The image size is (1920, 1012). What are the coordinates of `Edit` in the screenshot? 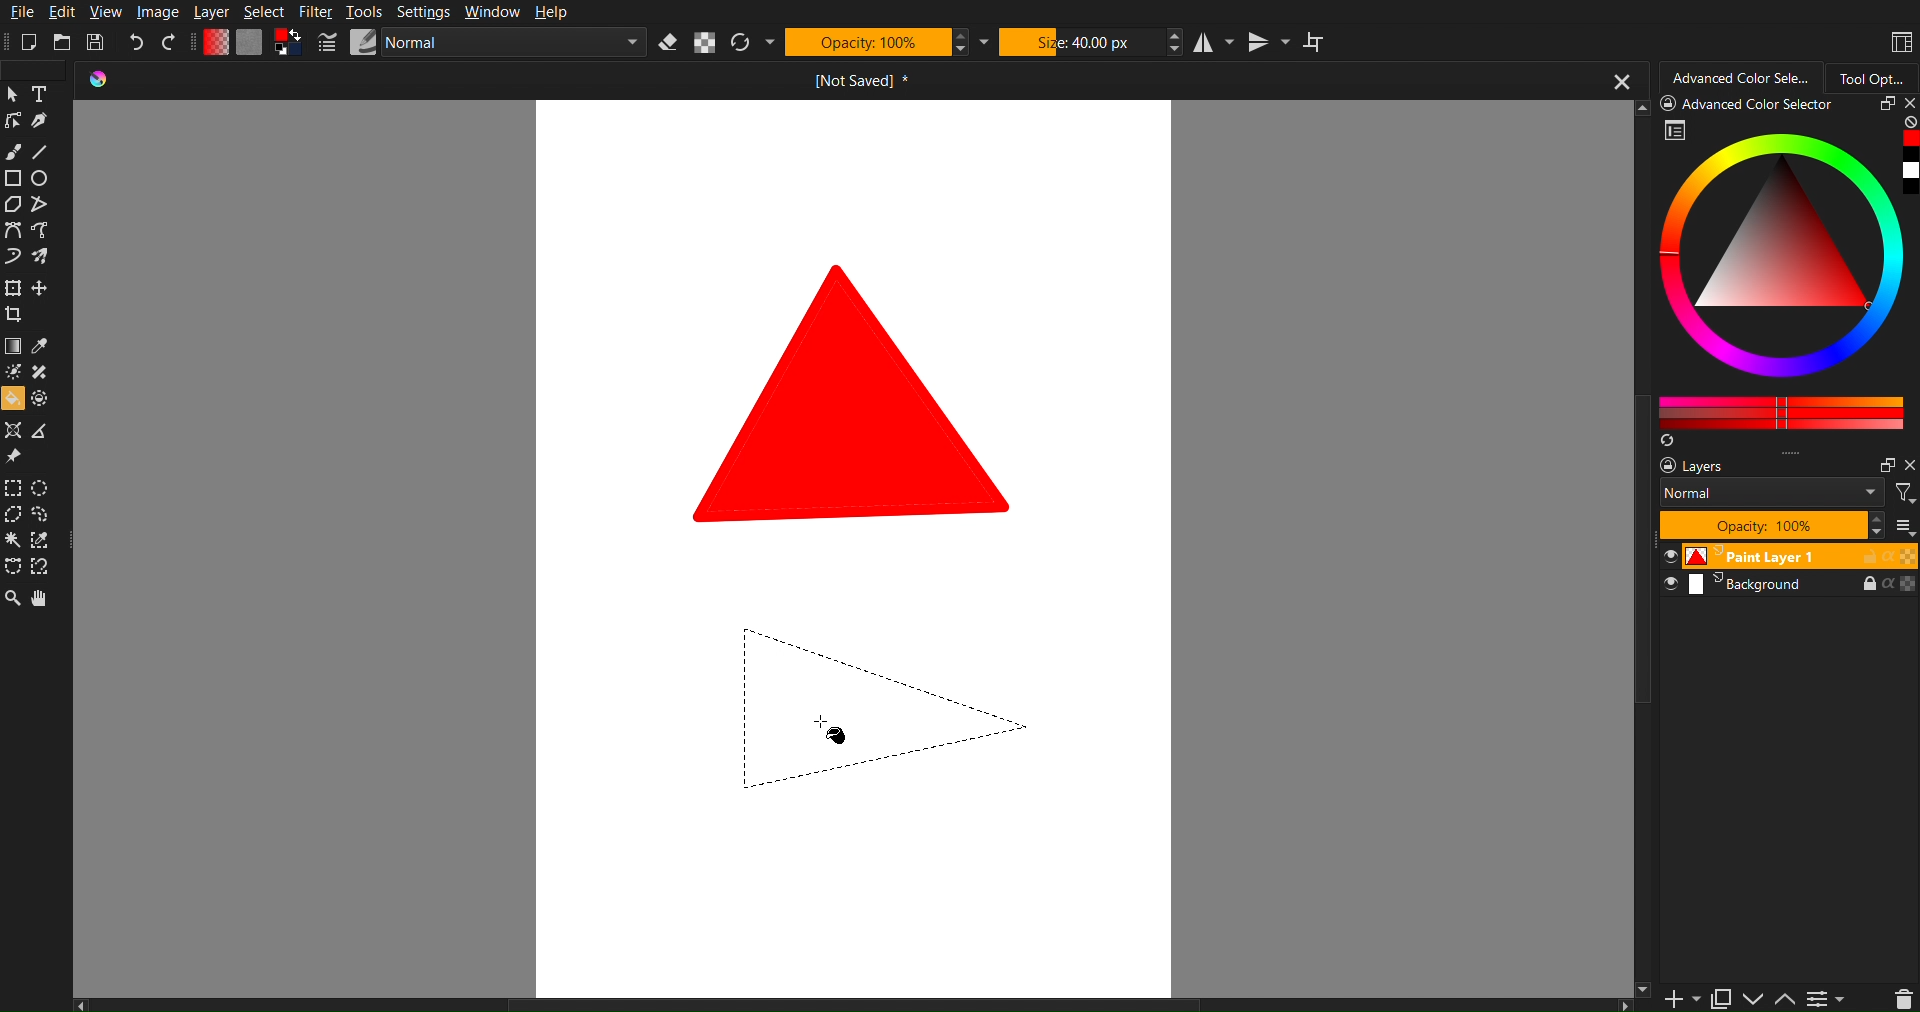 It's located at (69, 13).